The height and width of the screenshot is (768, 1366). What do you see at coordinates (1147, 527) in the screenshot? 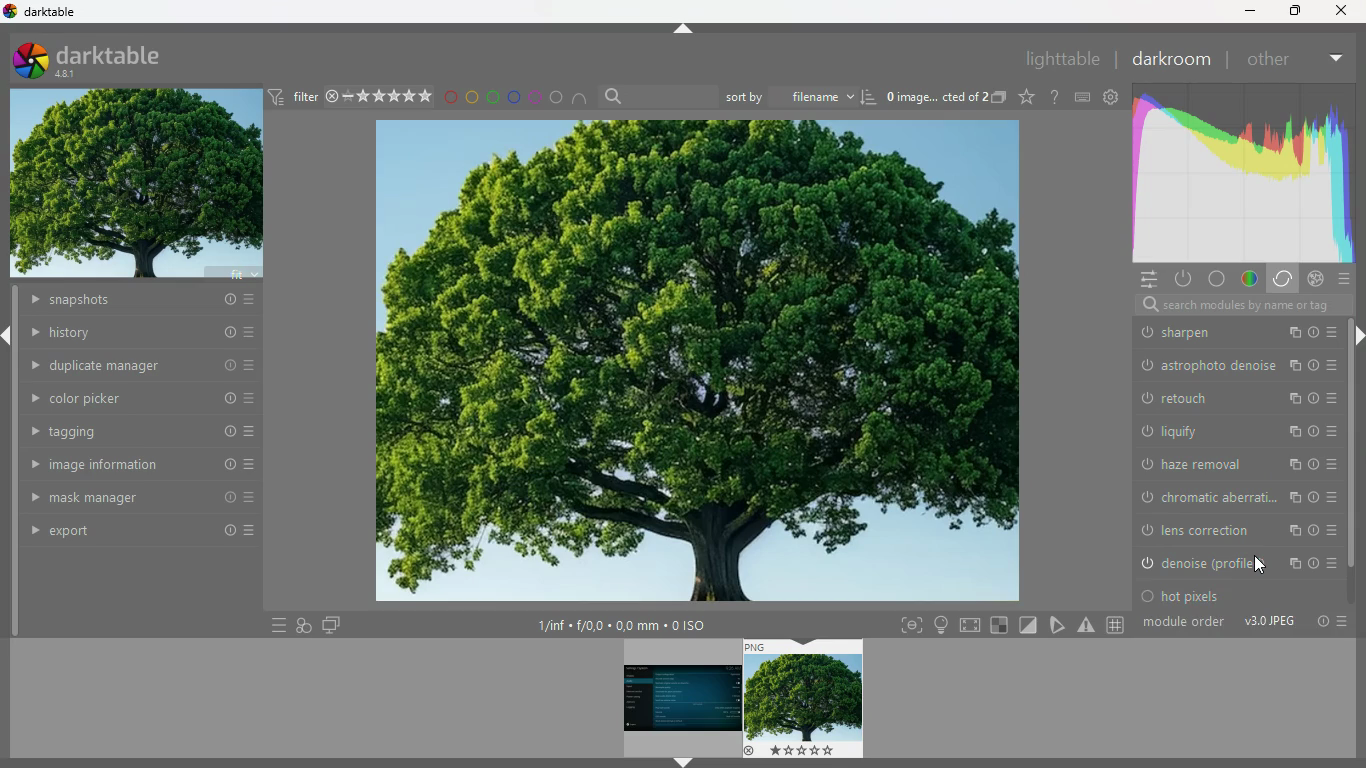
I see `power` at bounding box center [1147, 527].